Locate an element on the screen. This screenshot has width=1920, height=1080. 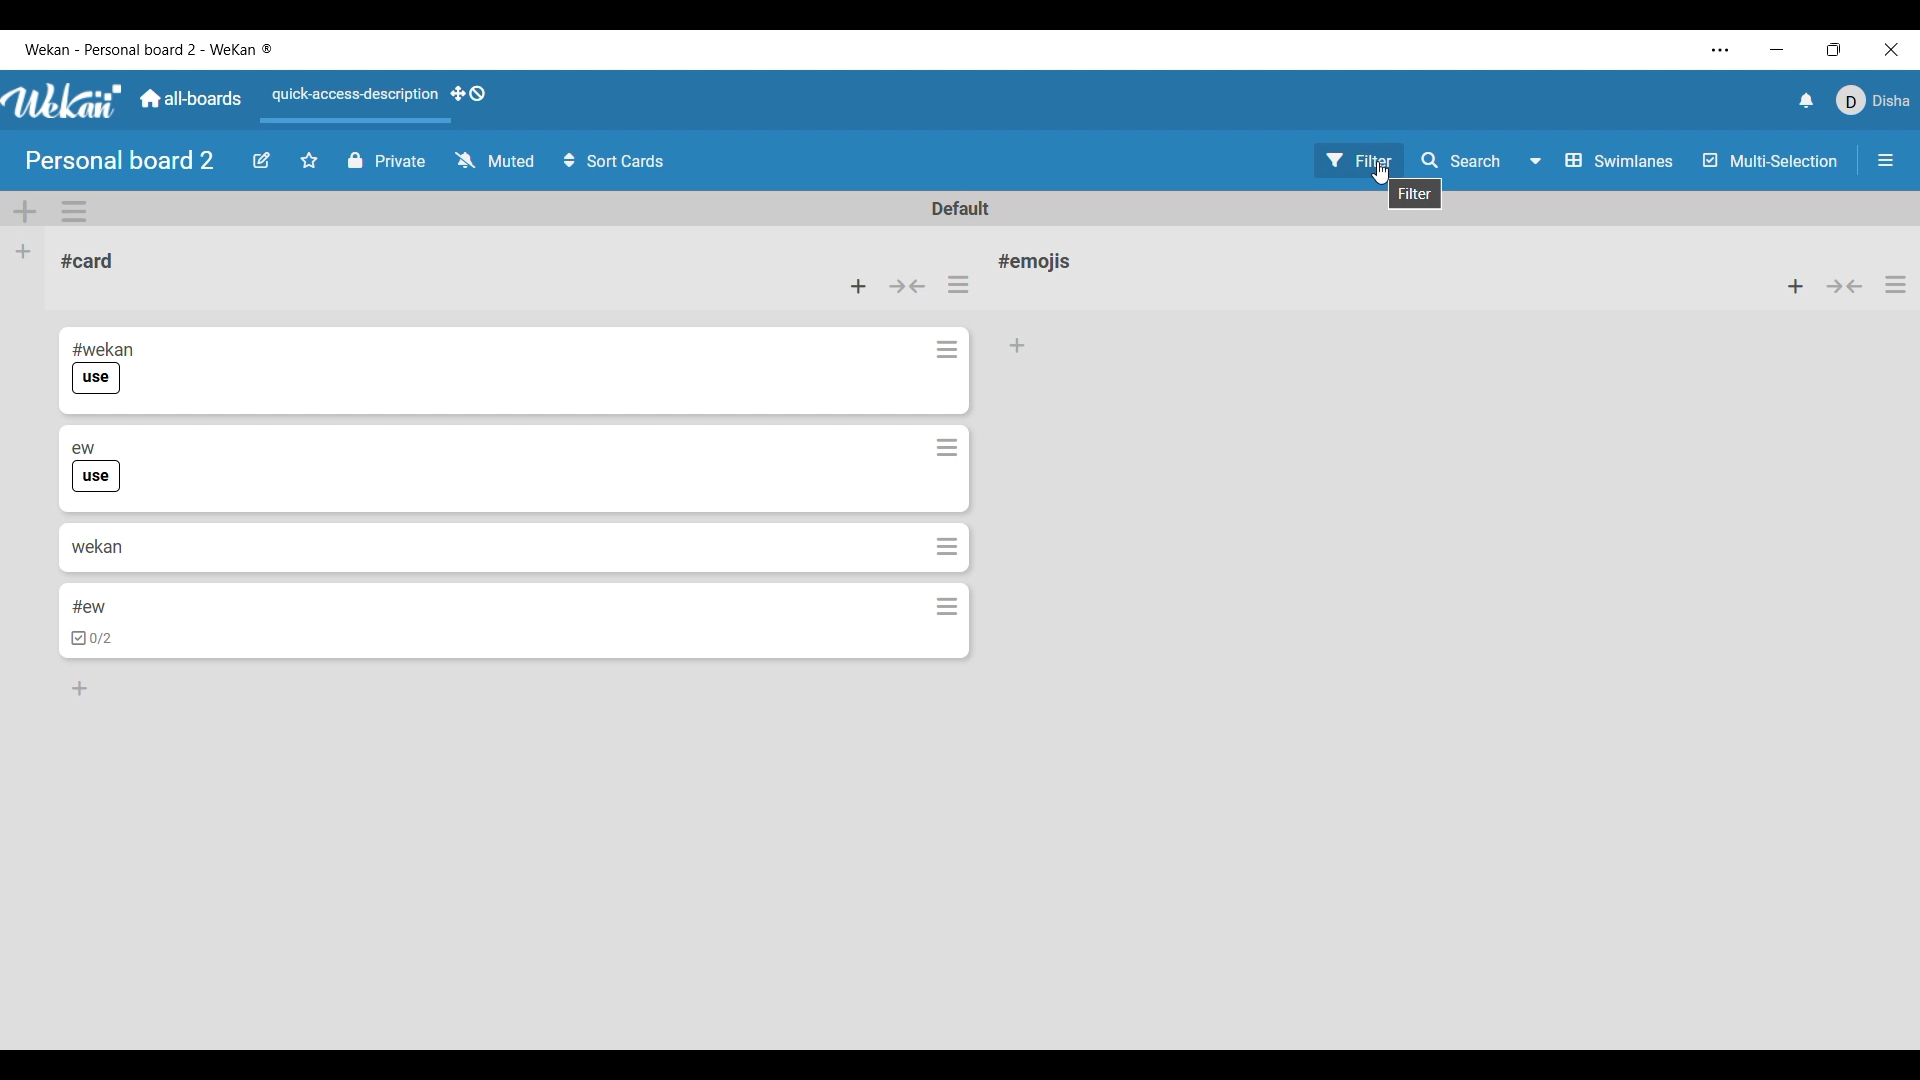
Watch options is located at coordinates (495, 159).